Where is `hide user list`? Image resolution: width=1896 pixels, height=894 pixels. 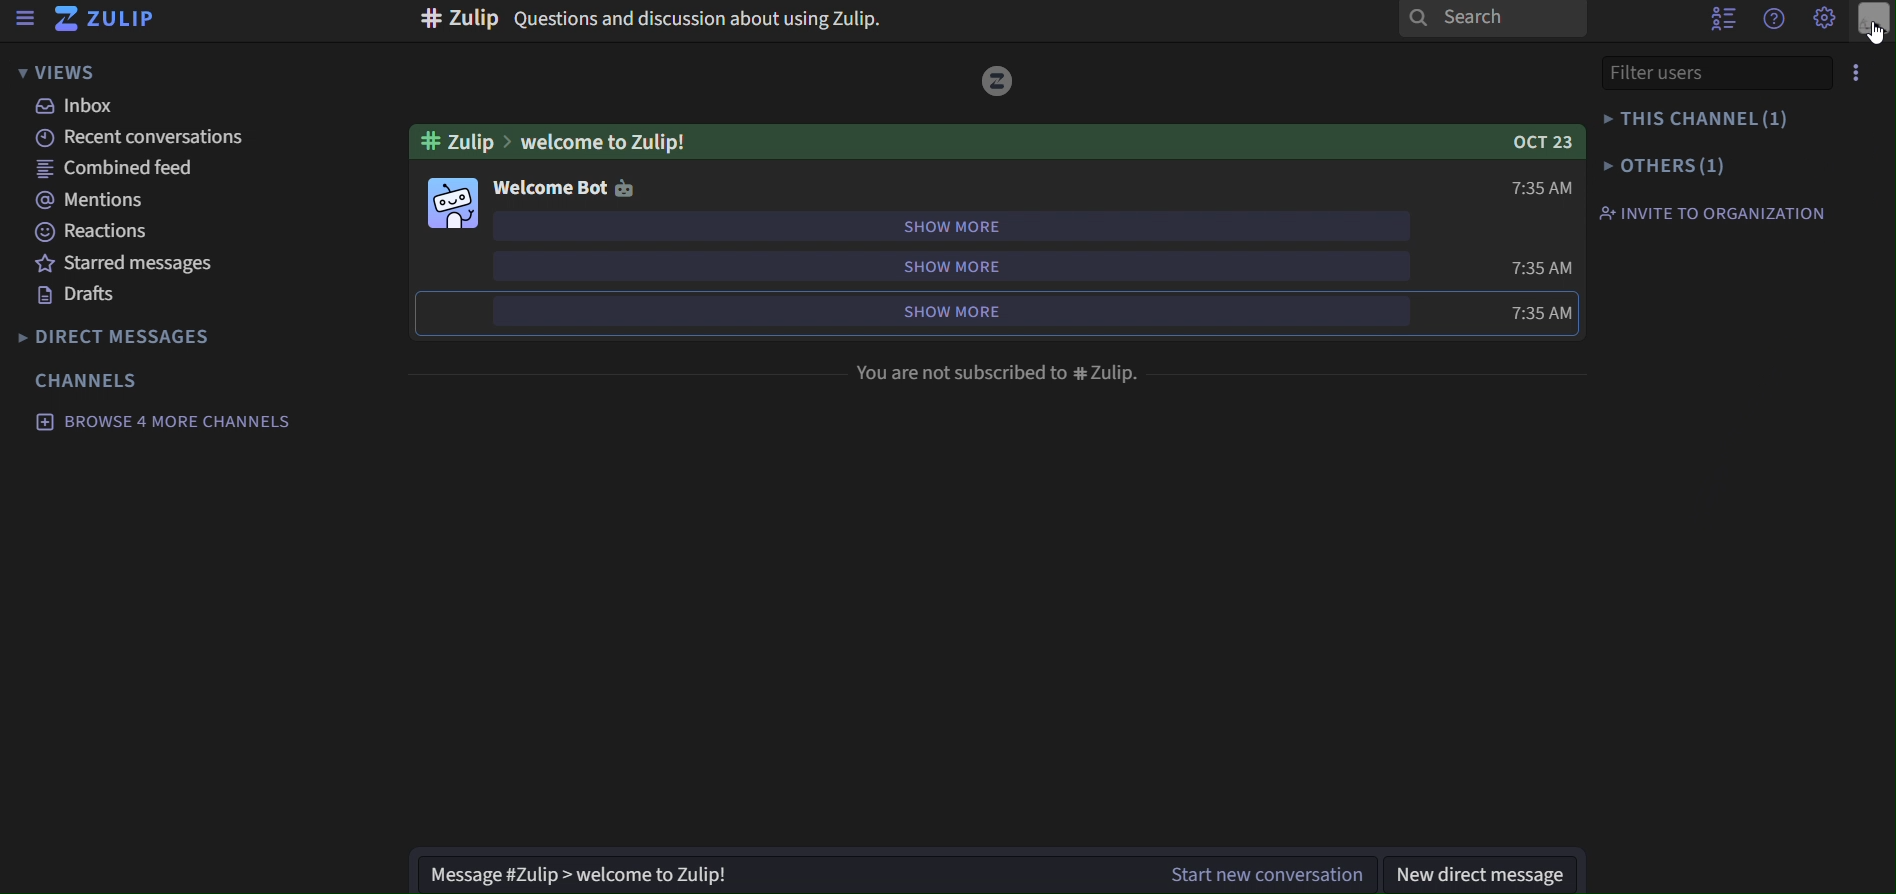
hide user list is located at coordinates (1721, 19).